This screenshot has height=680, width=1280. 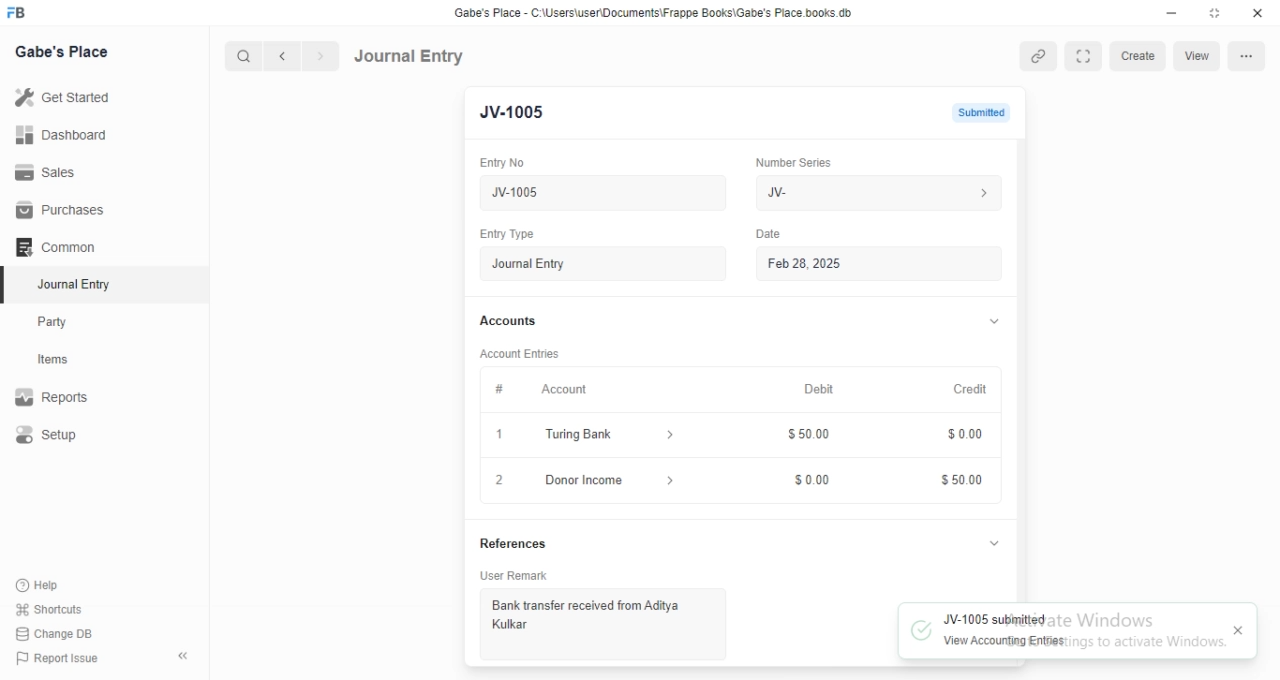 I want to click on close, so click(x=1258, y=14).